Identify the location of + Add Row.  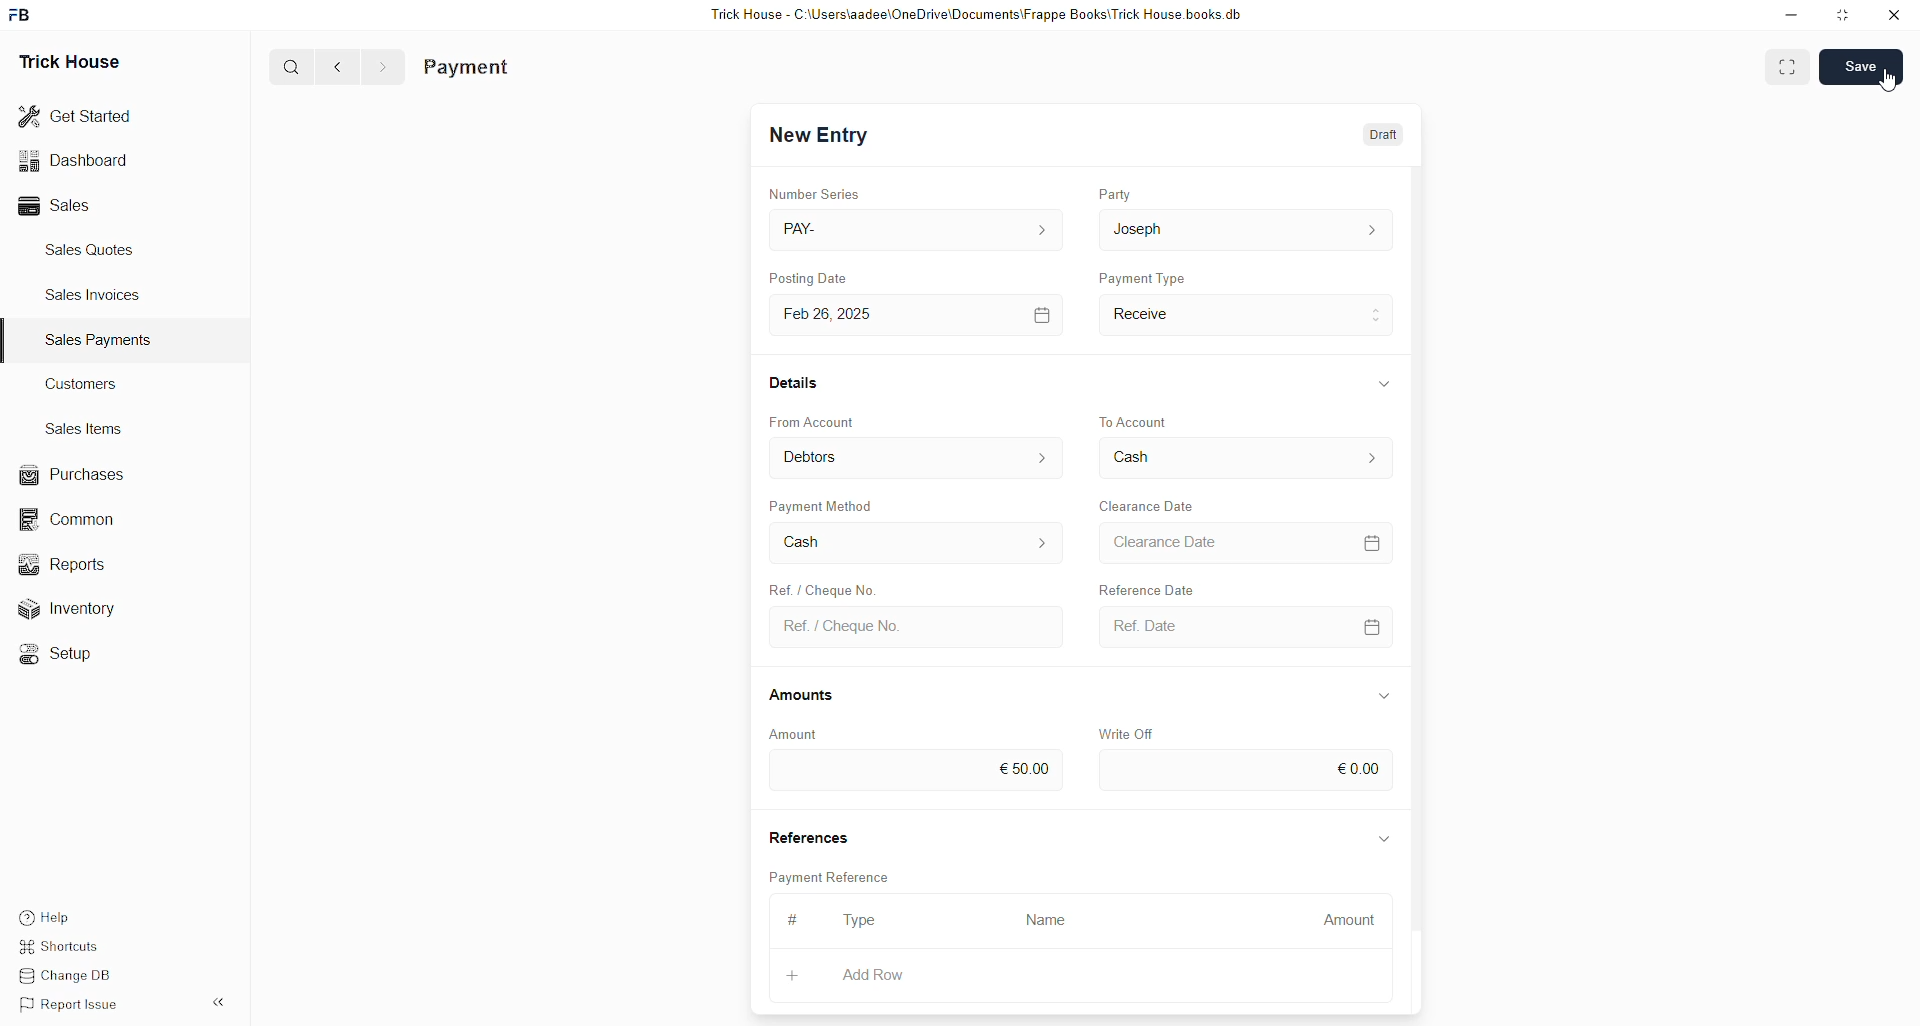
(887, 977).